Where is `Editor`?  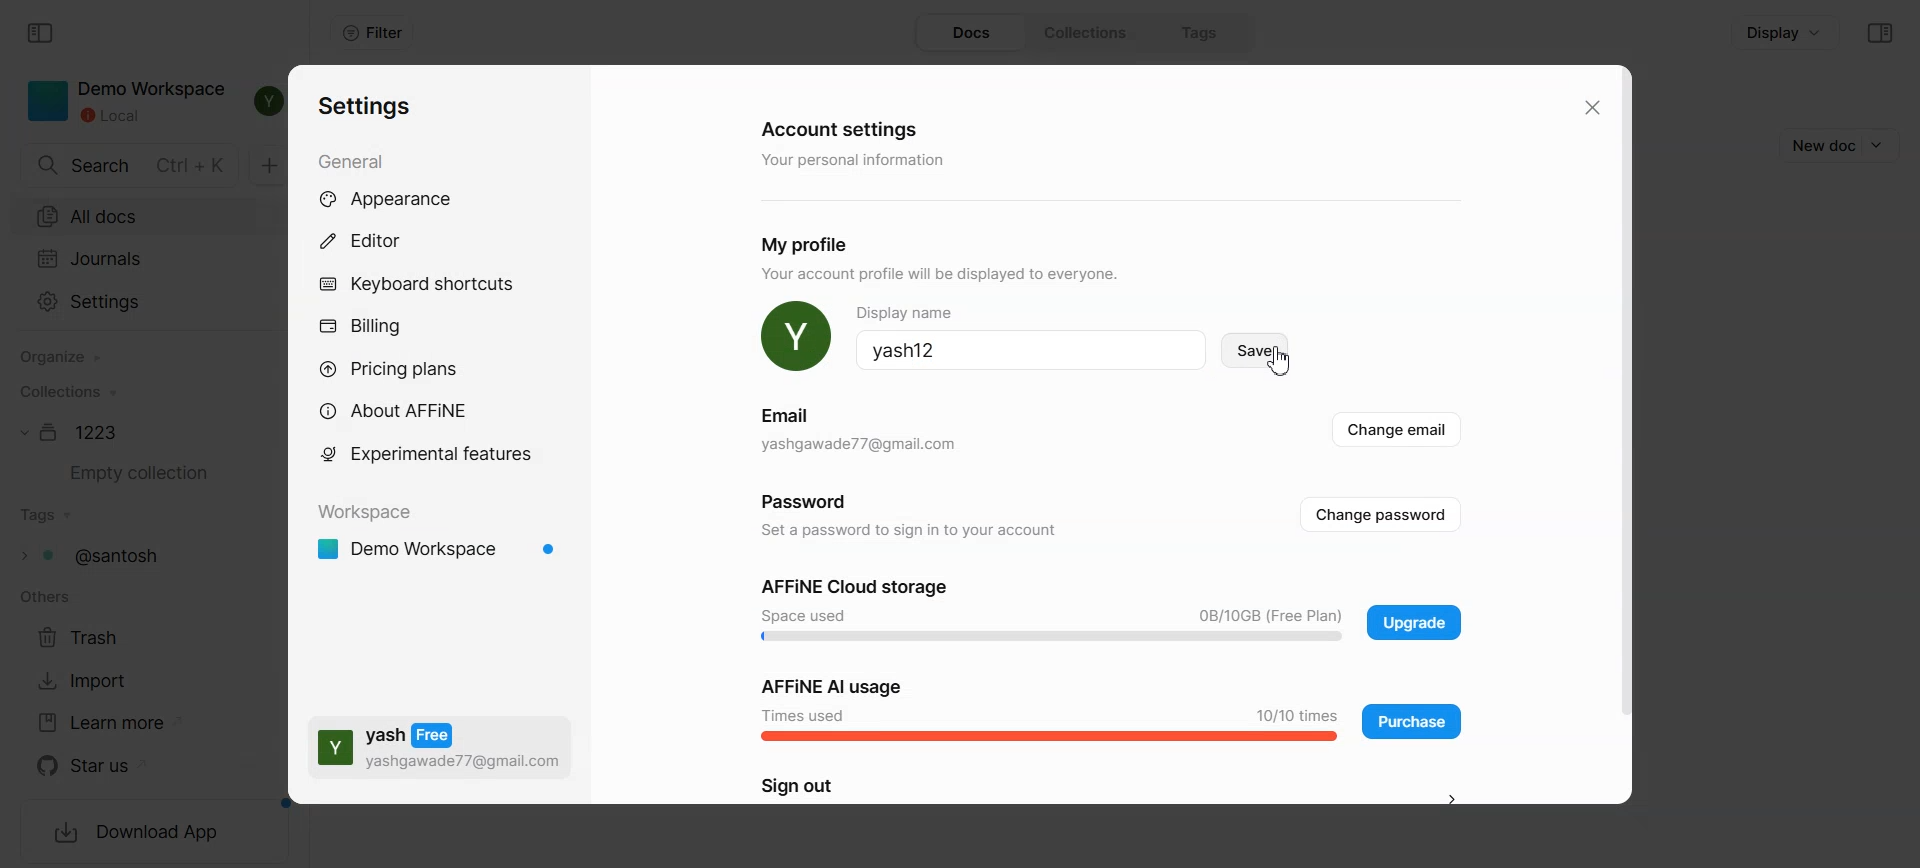 Editor is located at coordinates (373, 240).